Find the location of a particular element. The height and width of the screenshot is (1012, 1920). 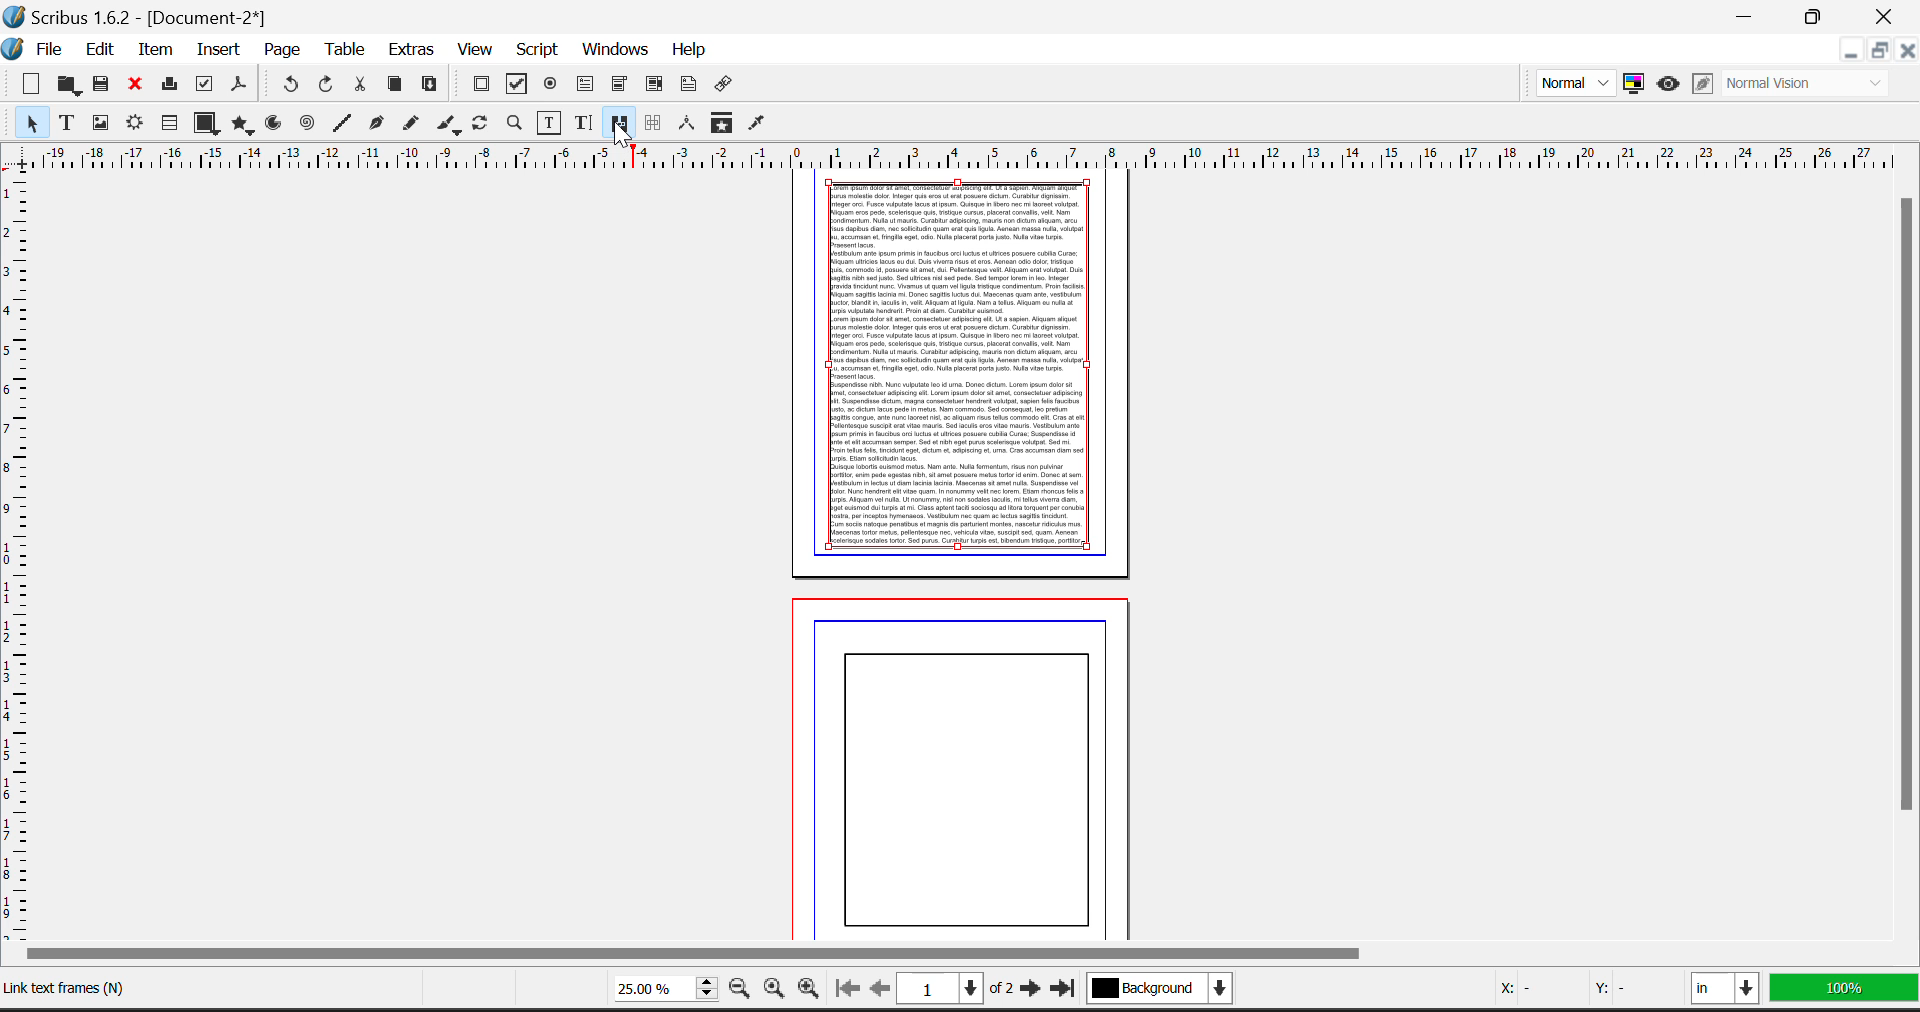

Text Frames is located at coordinates (67, 124).